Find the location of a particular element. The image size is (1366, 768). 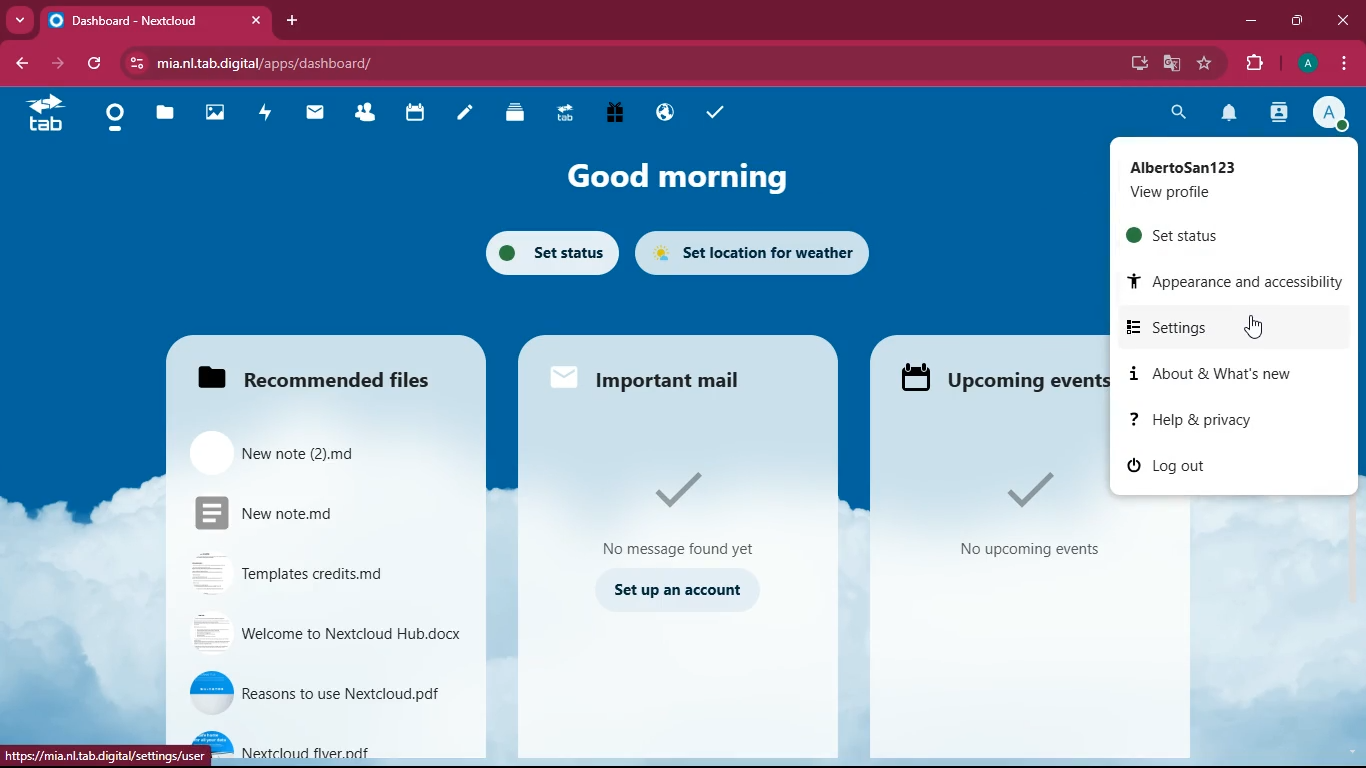

log out is located at coordinates (1223, 468).